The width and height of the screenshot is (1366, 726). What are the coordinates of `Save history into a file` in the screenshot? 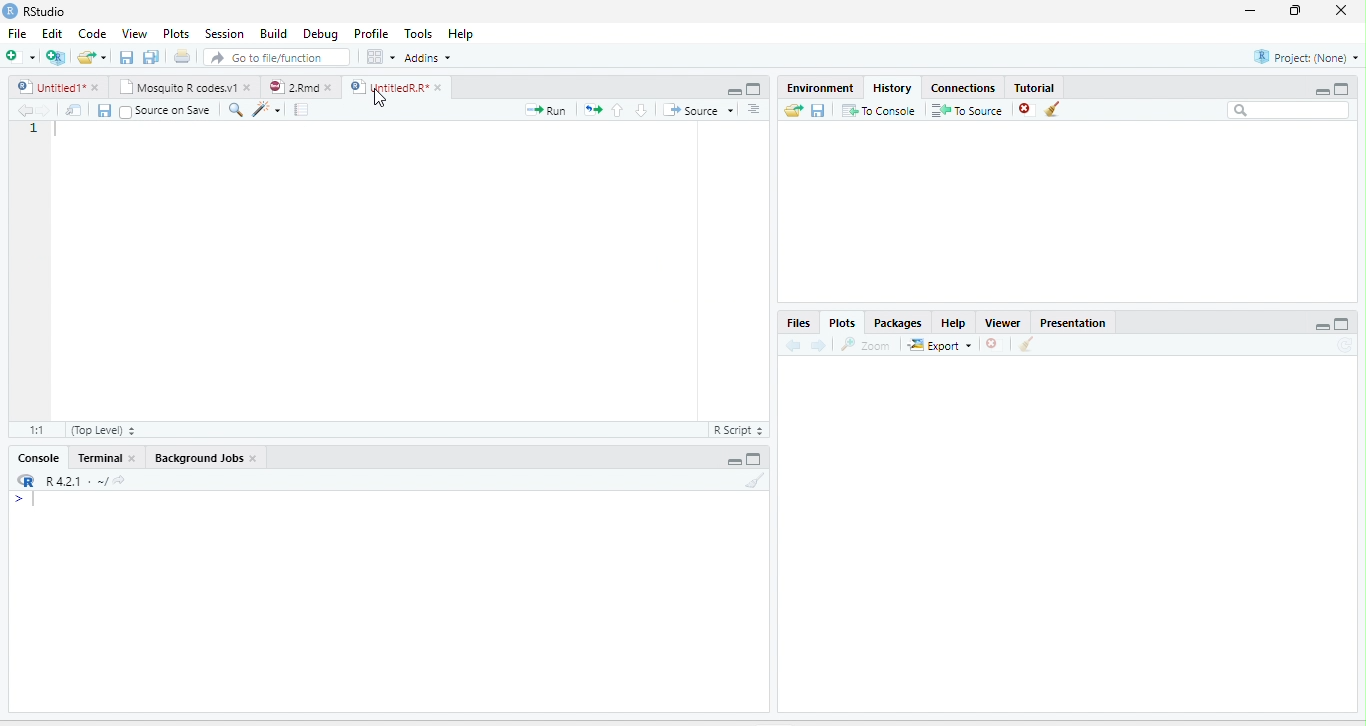 It's located at (818, 110).